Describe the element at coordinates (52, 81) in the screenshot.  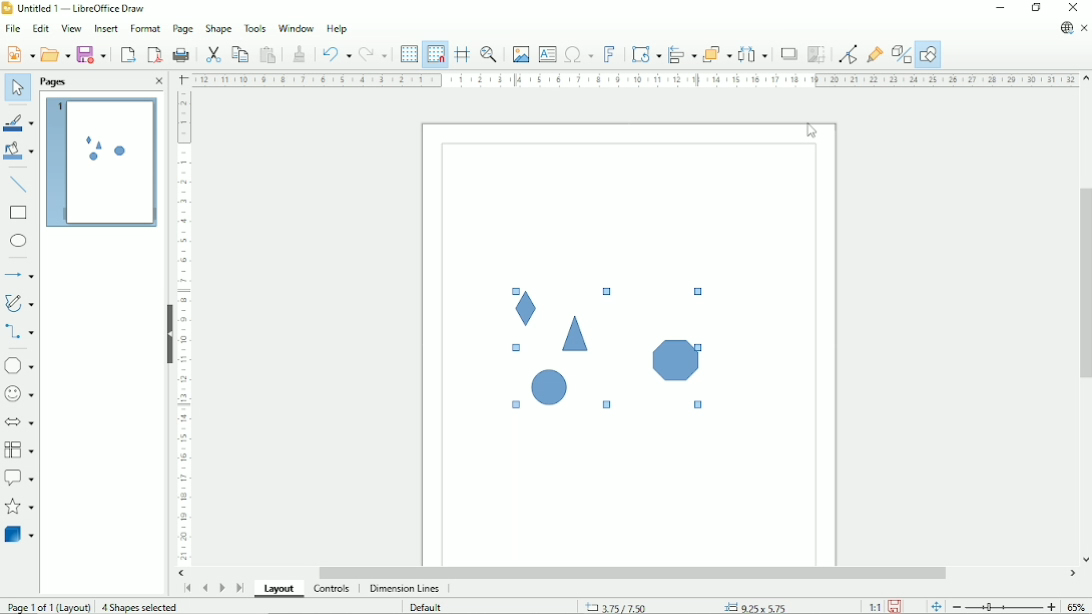
I see `Pages` at that location.